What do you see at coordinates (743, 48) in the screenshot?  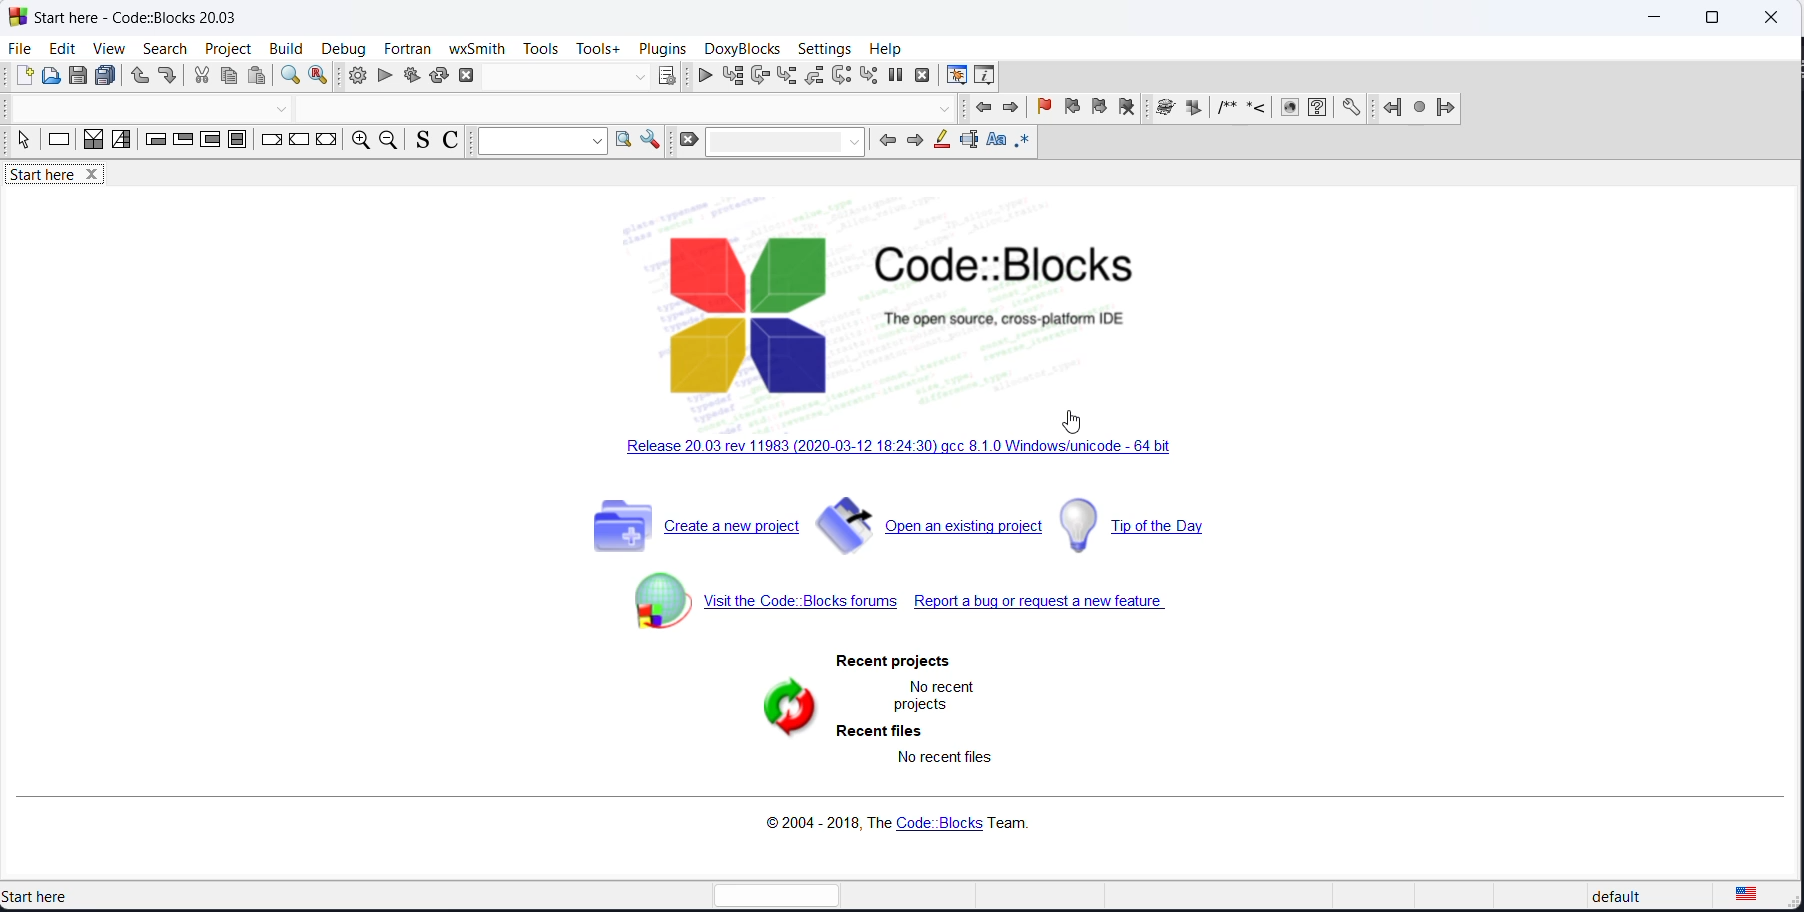 I see `DoxyBlocks` at bounding box center [743, 48].